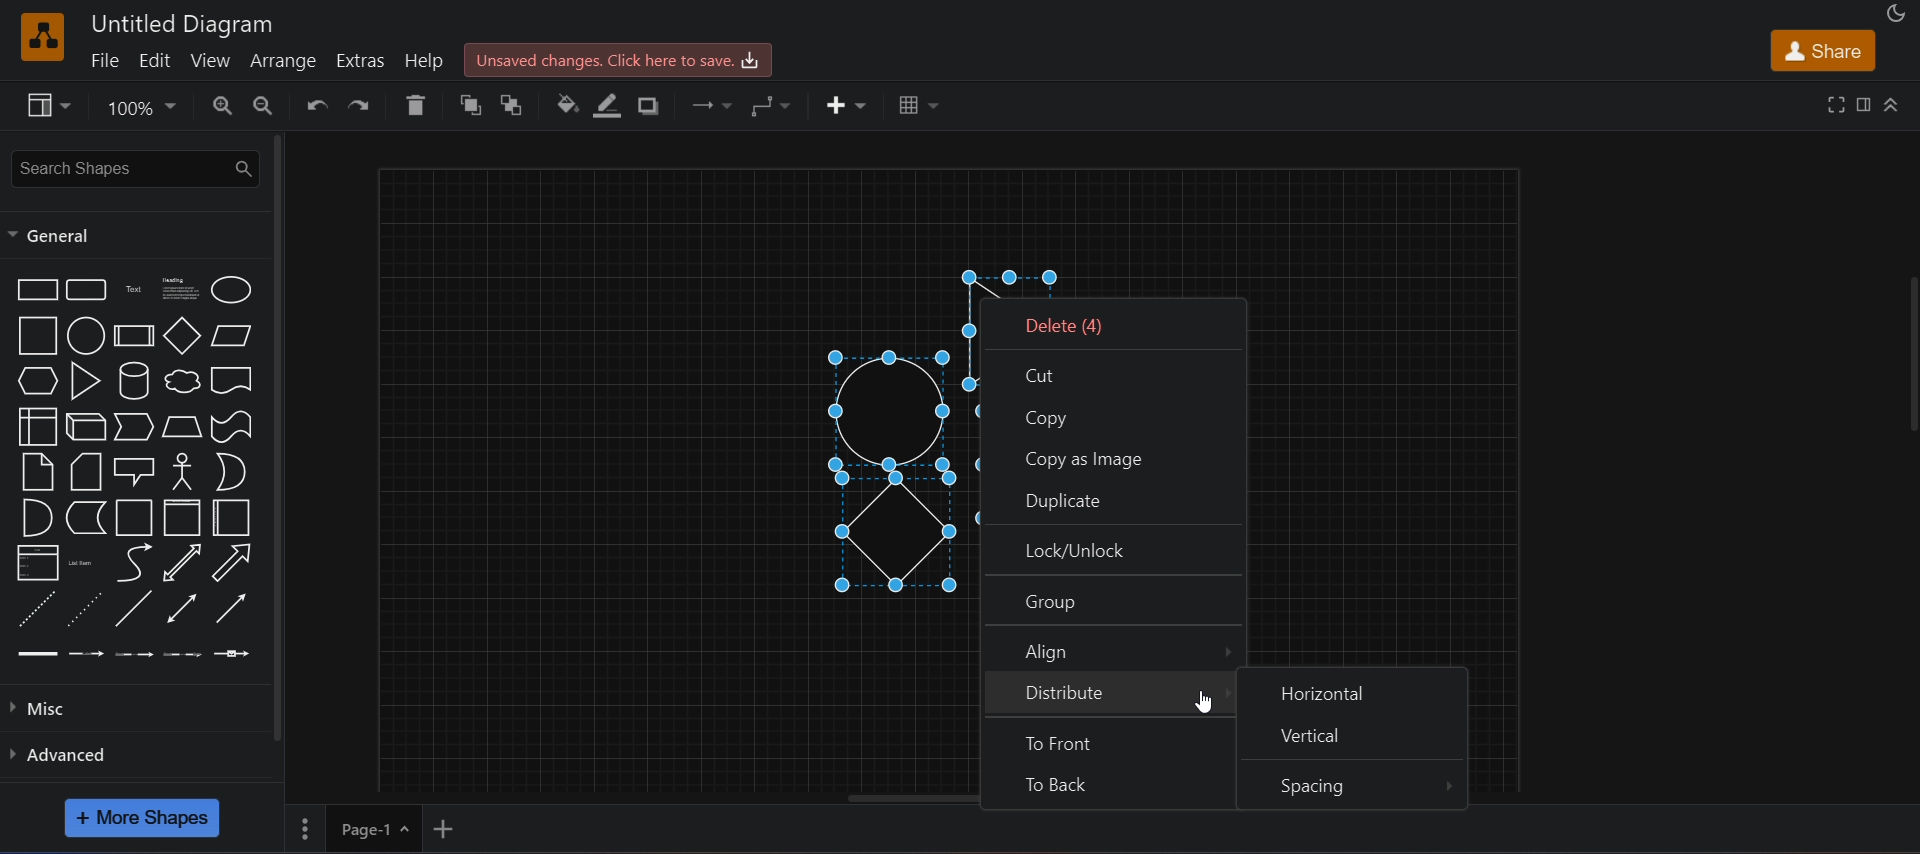 The image size is (1920, 854). I want to click on cut, so click(1108, 372).